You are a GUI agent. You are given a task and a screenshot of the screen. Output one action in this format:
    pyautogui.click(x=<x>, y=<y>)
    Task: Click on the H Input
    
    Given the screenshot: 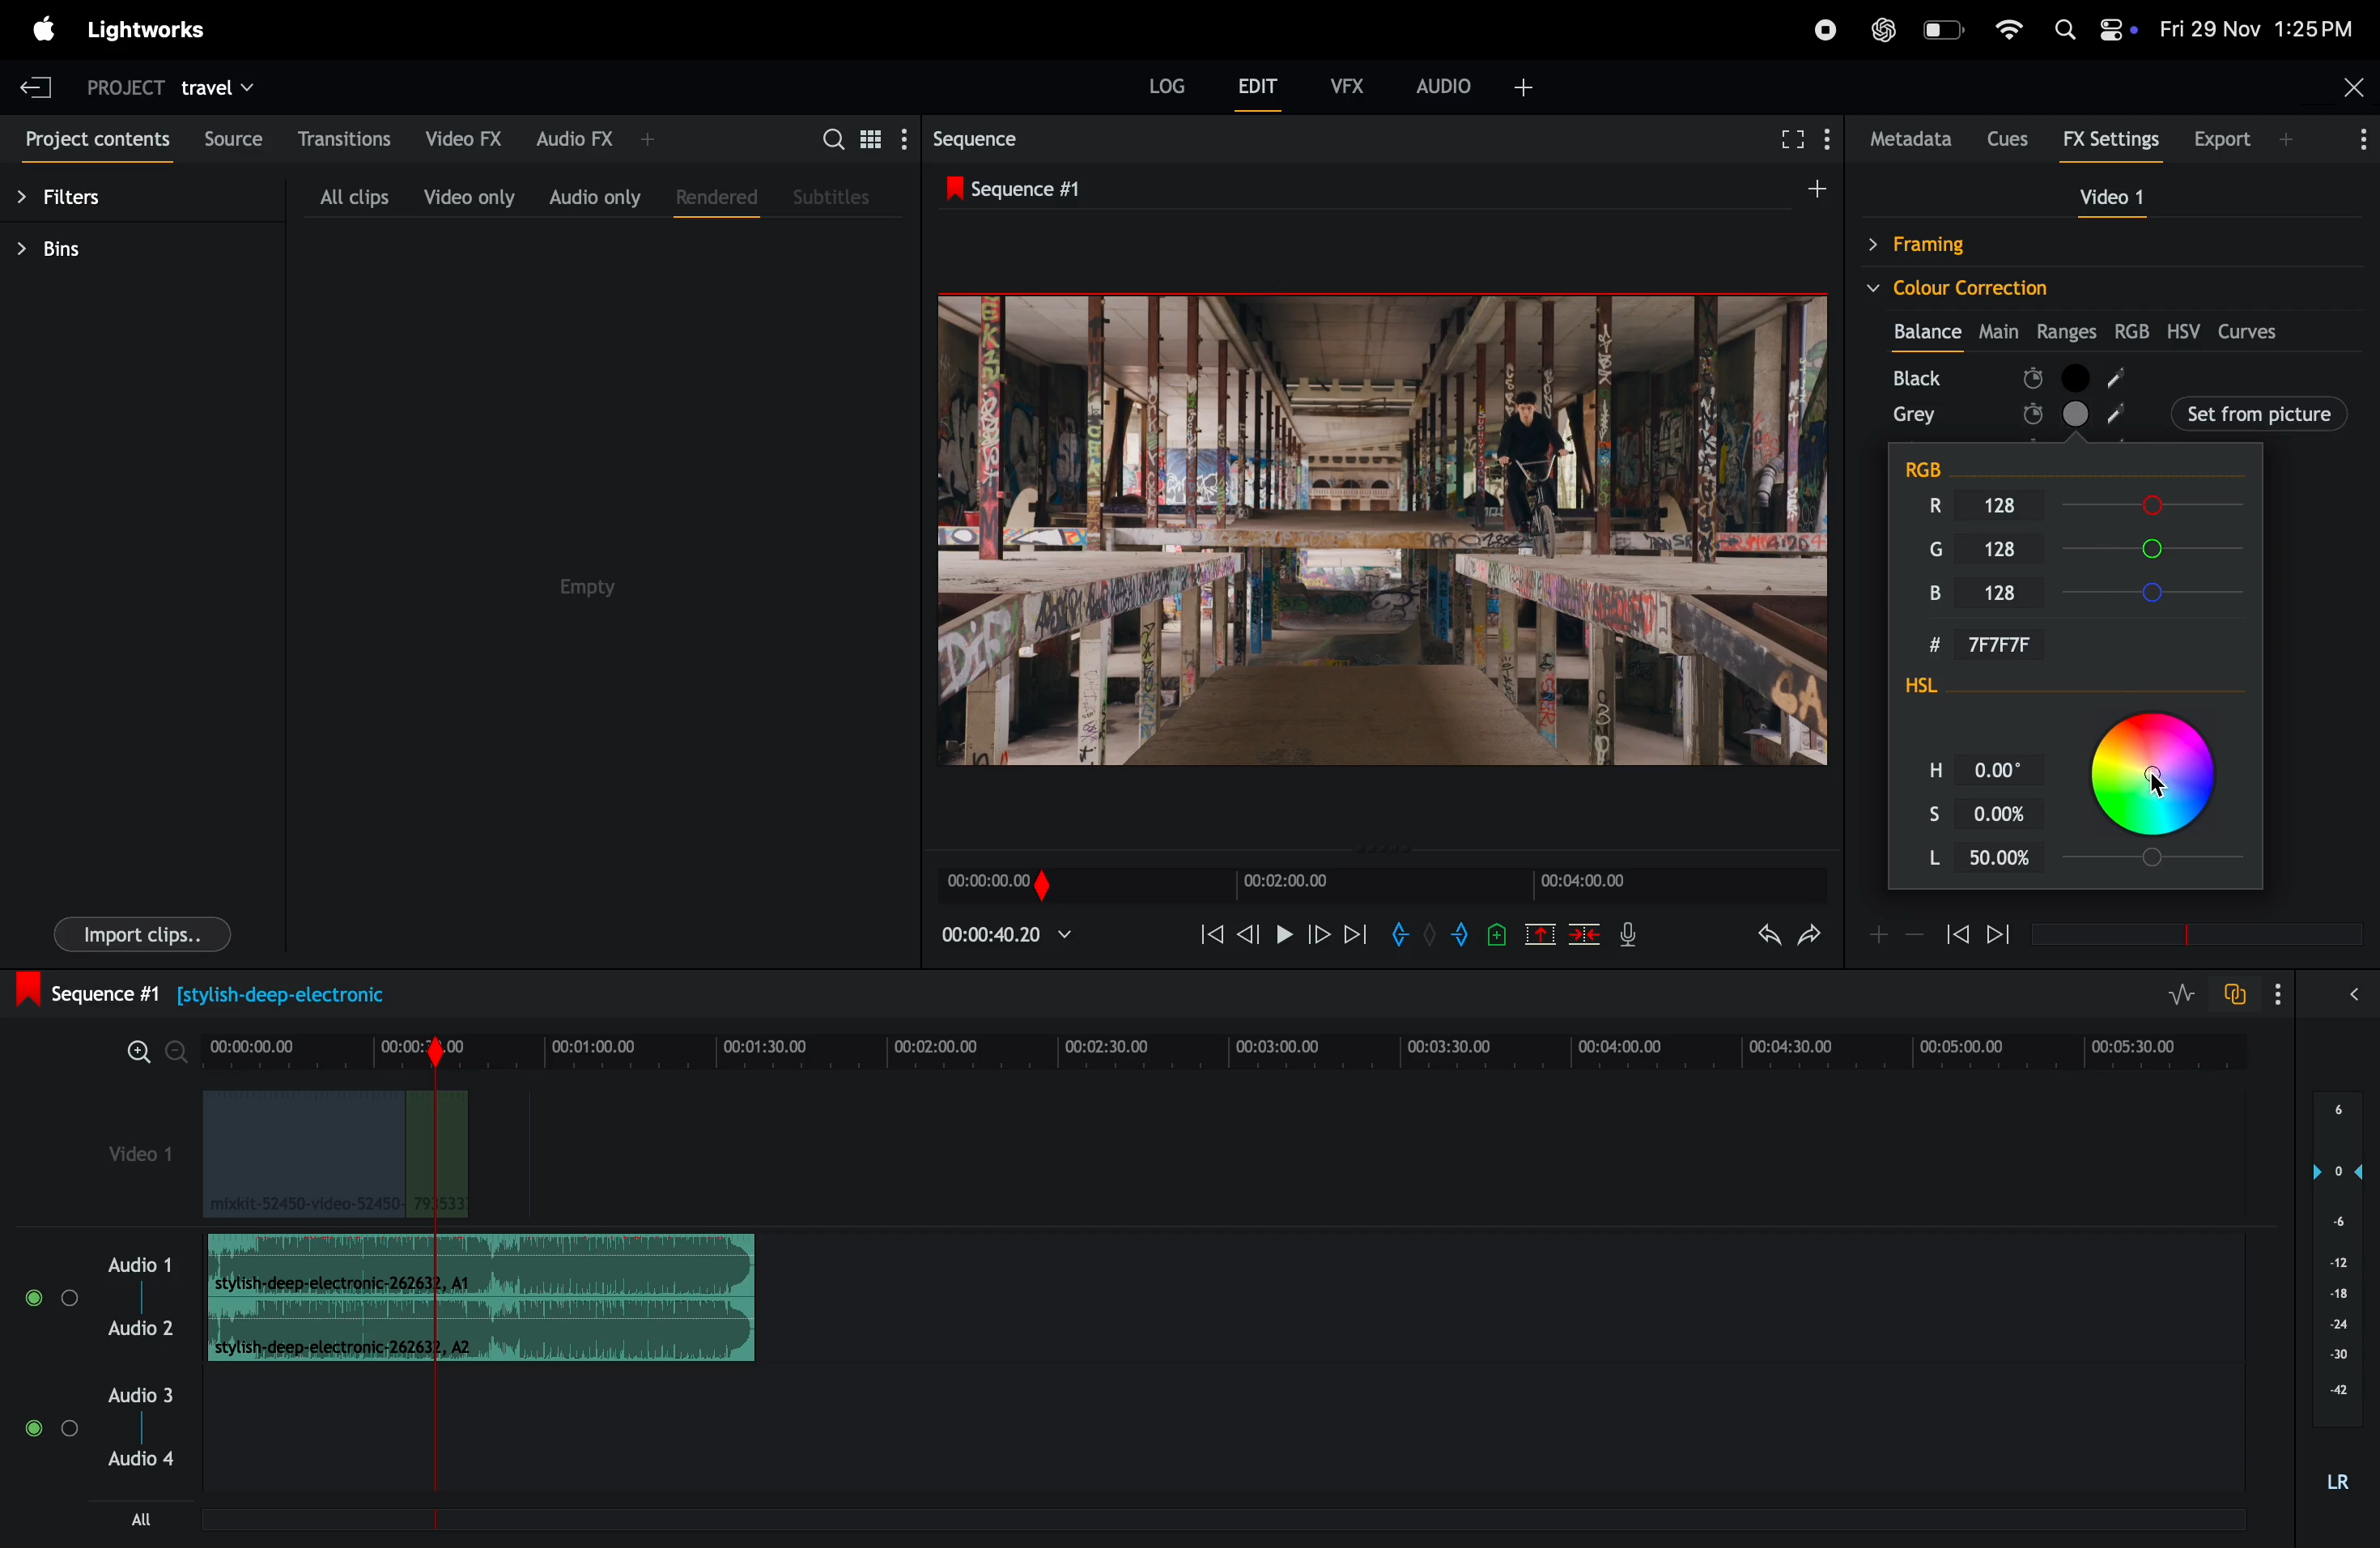 What is the action you would take?
    pyautogui.click(x=2003, y=767)
    